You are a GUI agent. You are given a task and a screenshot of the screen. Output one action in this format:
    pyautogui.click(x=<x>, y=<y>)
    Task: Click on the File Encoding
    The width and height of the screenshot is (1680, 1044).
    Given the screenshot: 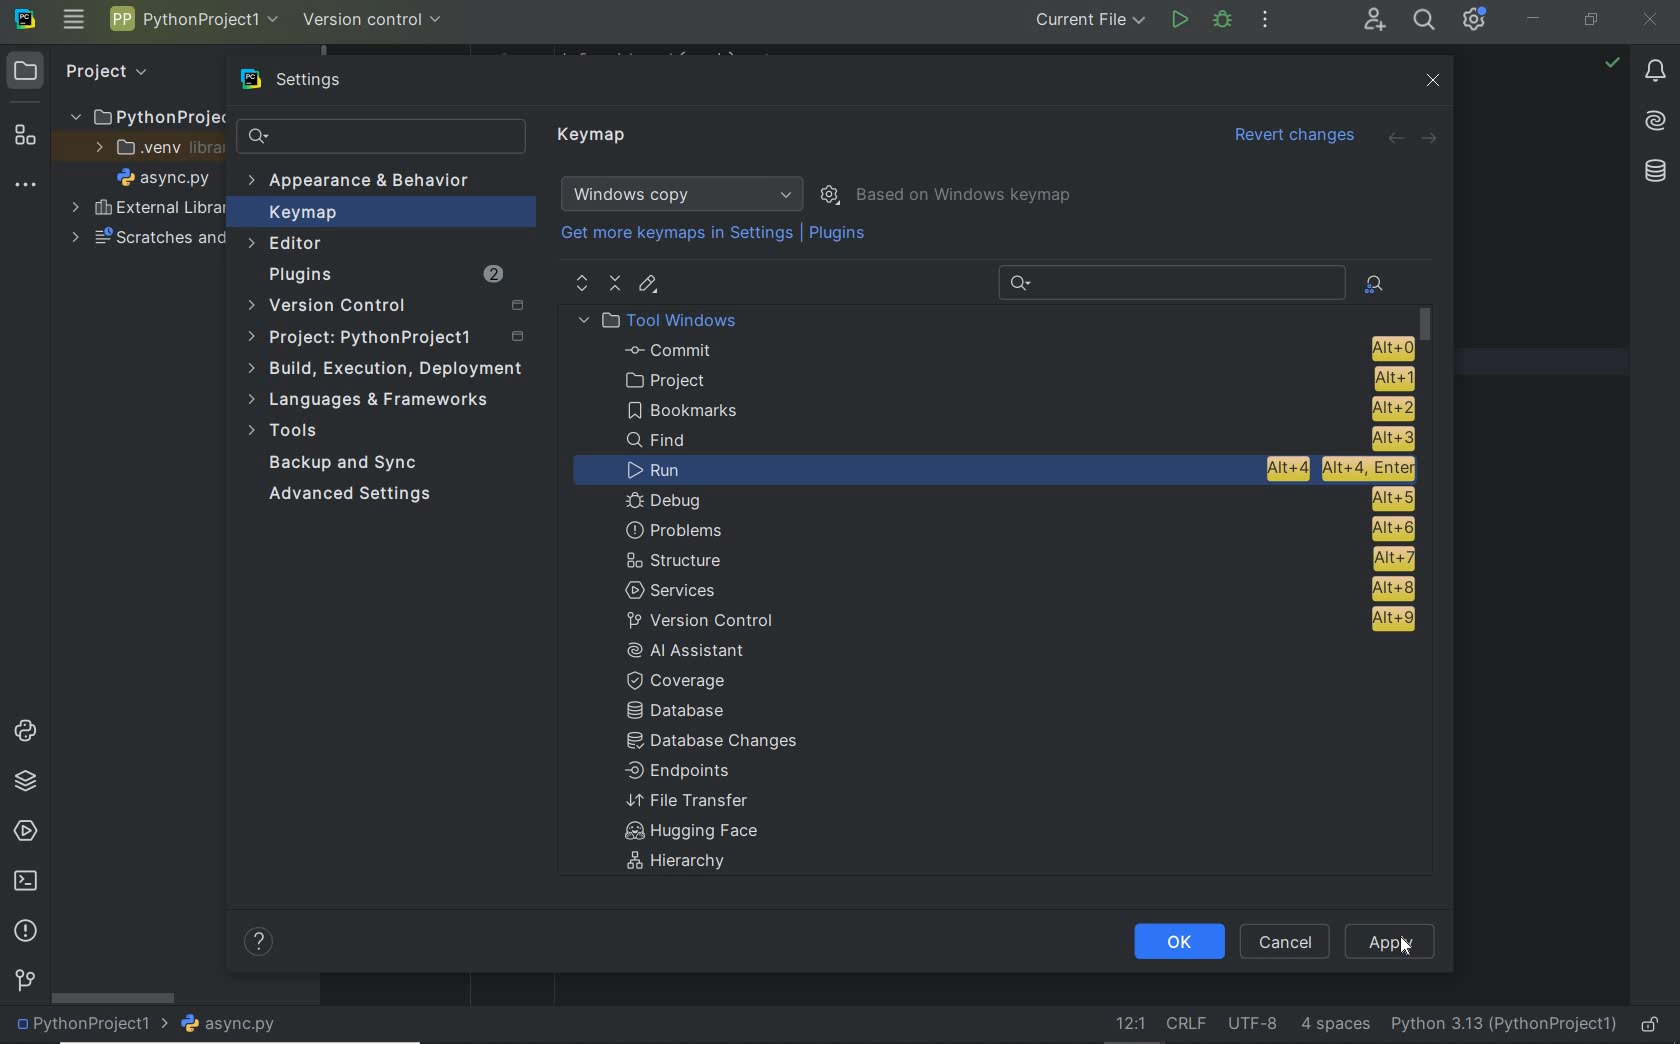 What is the action you would take?
    pyautogui.click(x=1254, y=1025)
    